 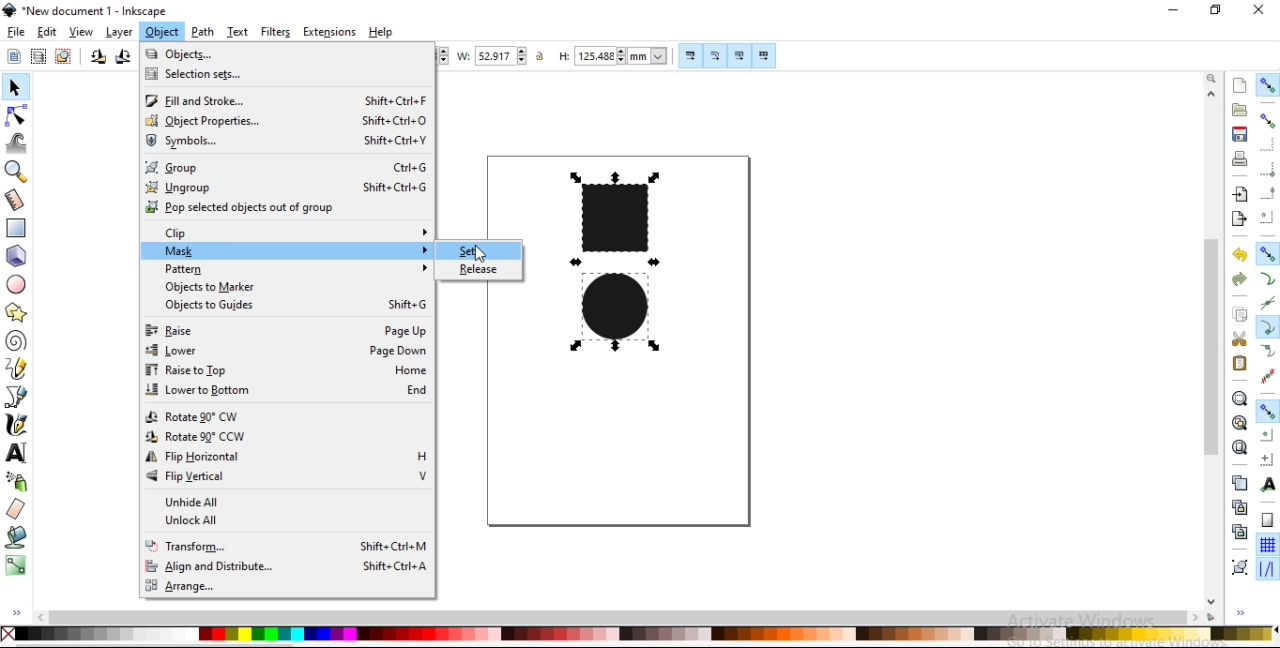 What do you see at coordinates (92, 11) in the screenshot?
I see `new document 1 -Inksacpe` at bounding box center [92, 11].